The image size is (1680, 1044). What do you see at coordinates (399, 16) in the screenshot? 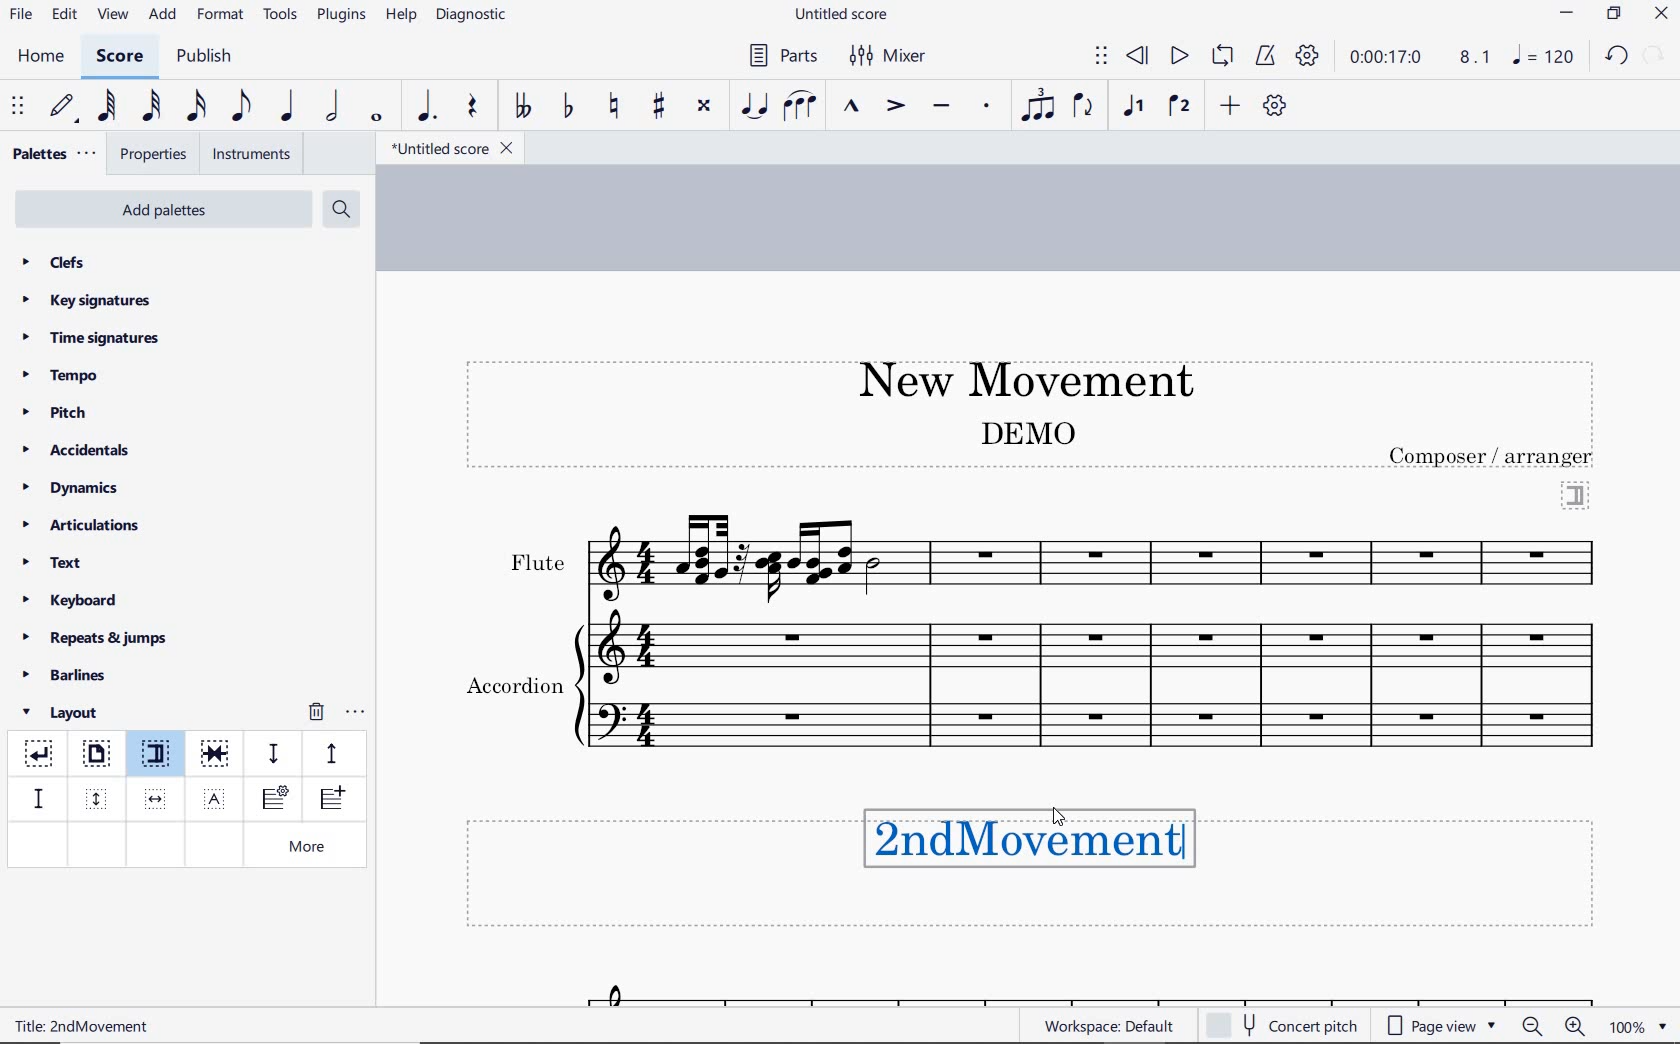
I see `help` at bounding box center [399, 16].